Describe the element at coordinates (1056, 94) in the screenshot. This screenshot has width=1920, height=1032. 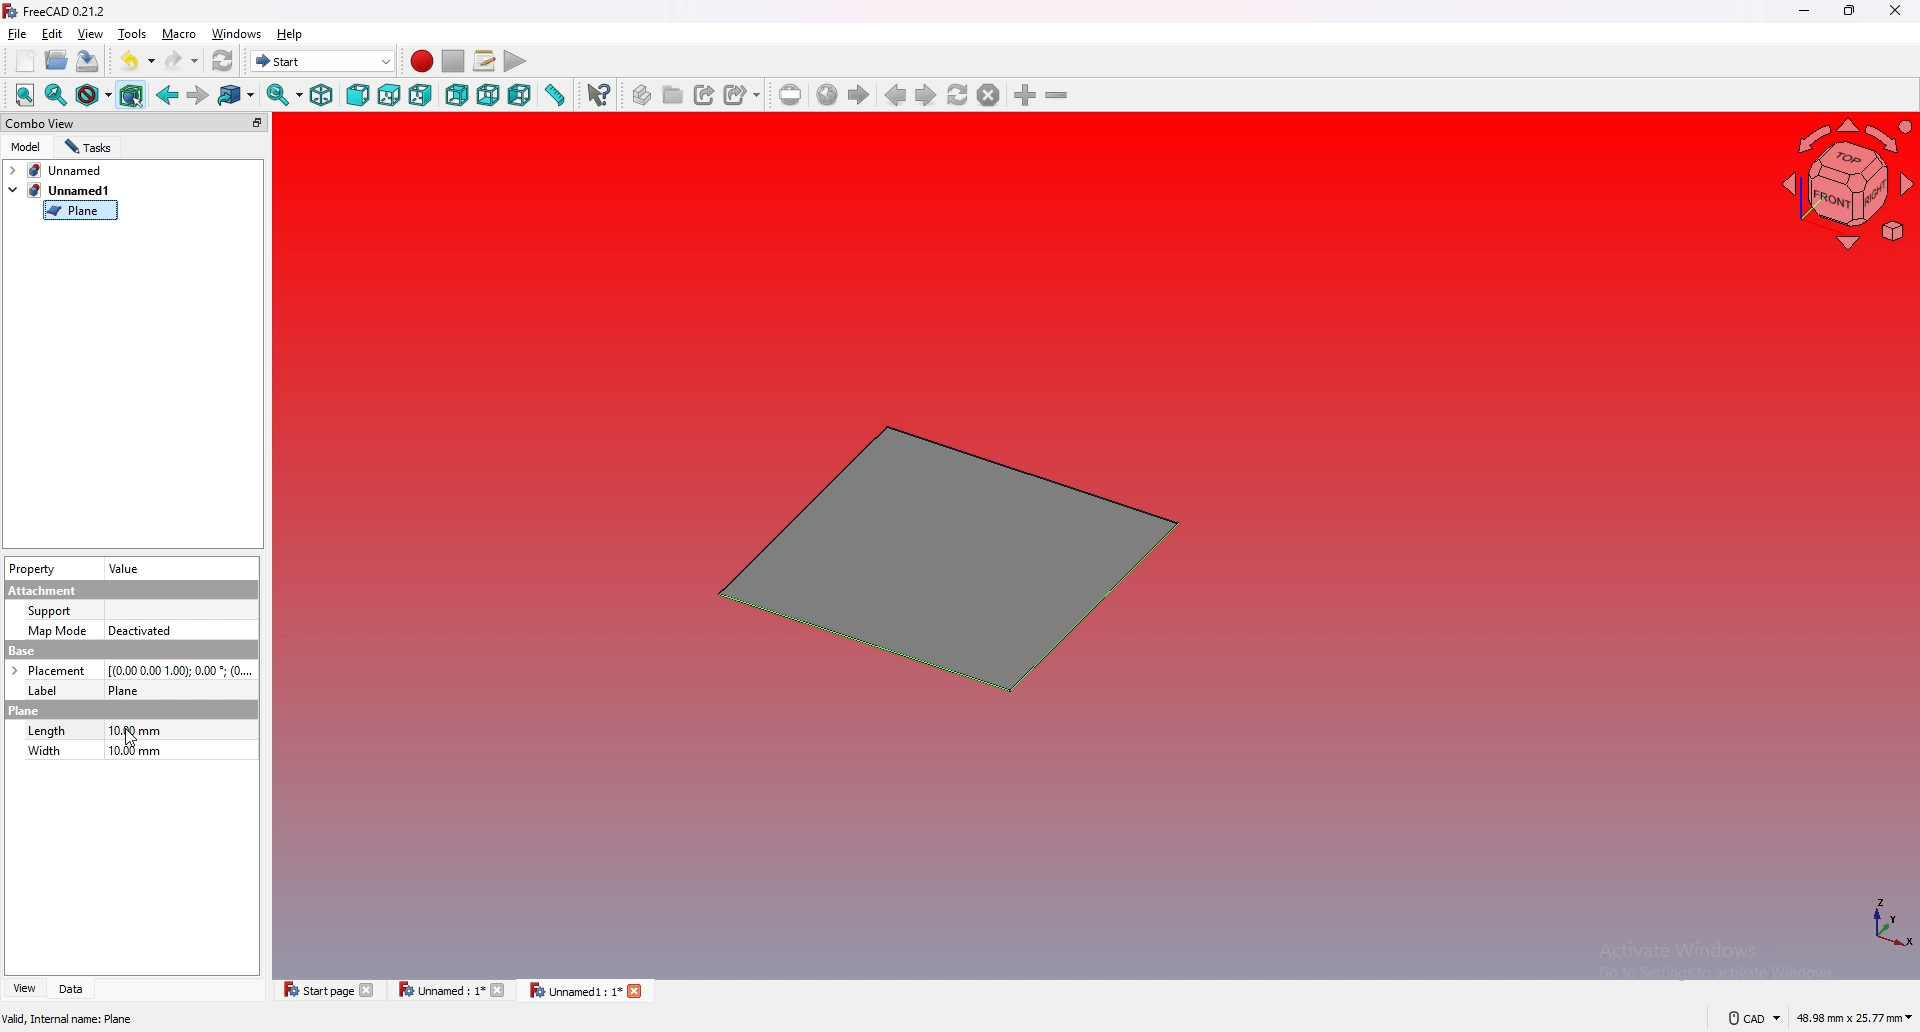
I see `zoom out` at that location.